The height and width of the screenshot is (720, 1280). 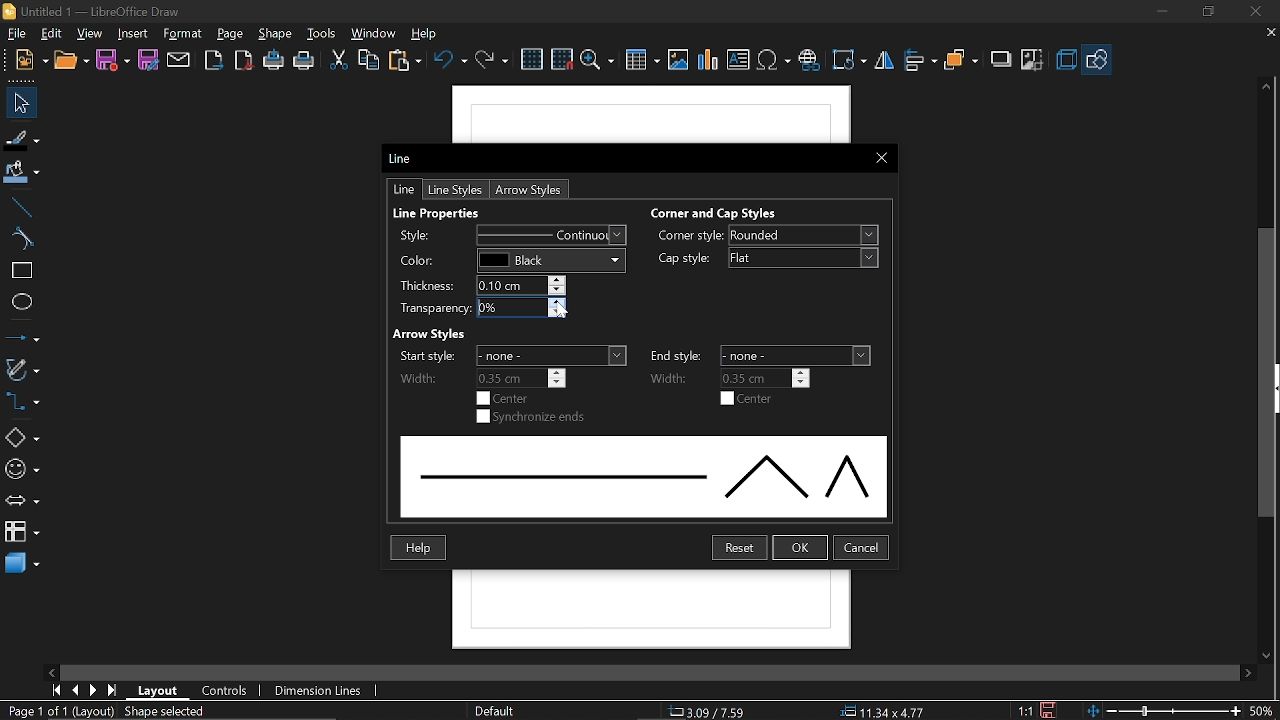 I want to click on Page style (Default), so click(x=495, y=710).